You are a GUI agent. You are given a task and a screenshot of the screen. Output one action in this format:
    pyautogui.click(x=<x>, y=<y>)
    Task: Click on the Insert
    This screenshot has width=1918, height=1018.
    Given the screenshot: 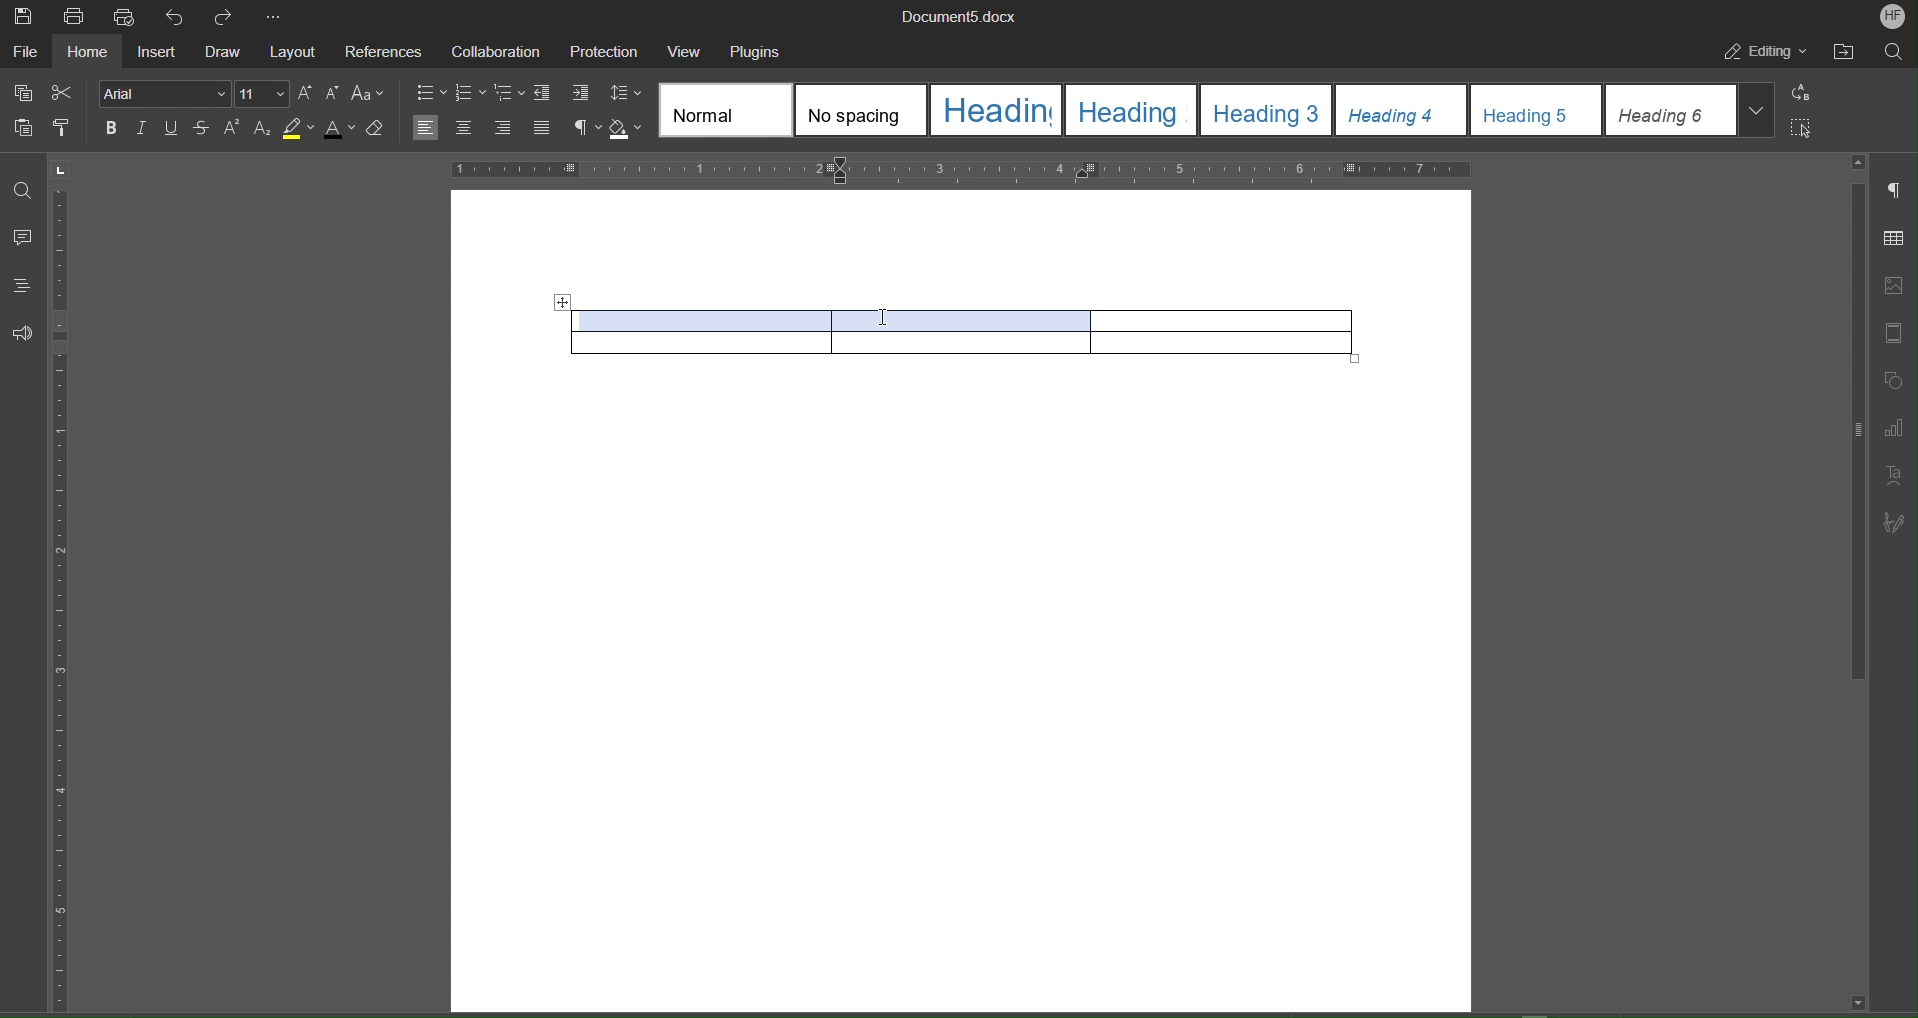 What is the action you would take?
    pyautogui.click(x=161, y=54)
    